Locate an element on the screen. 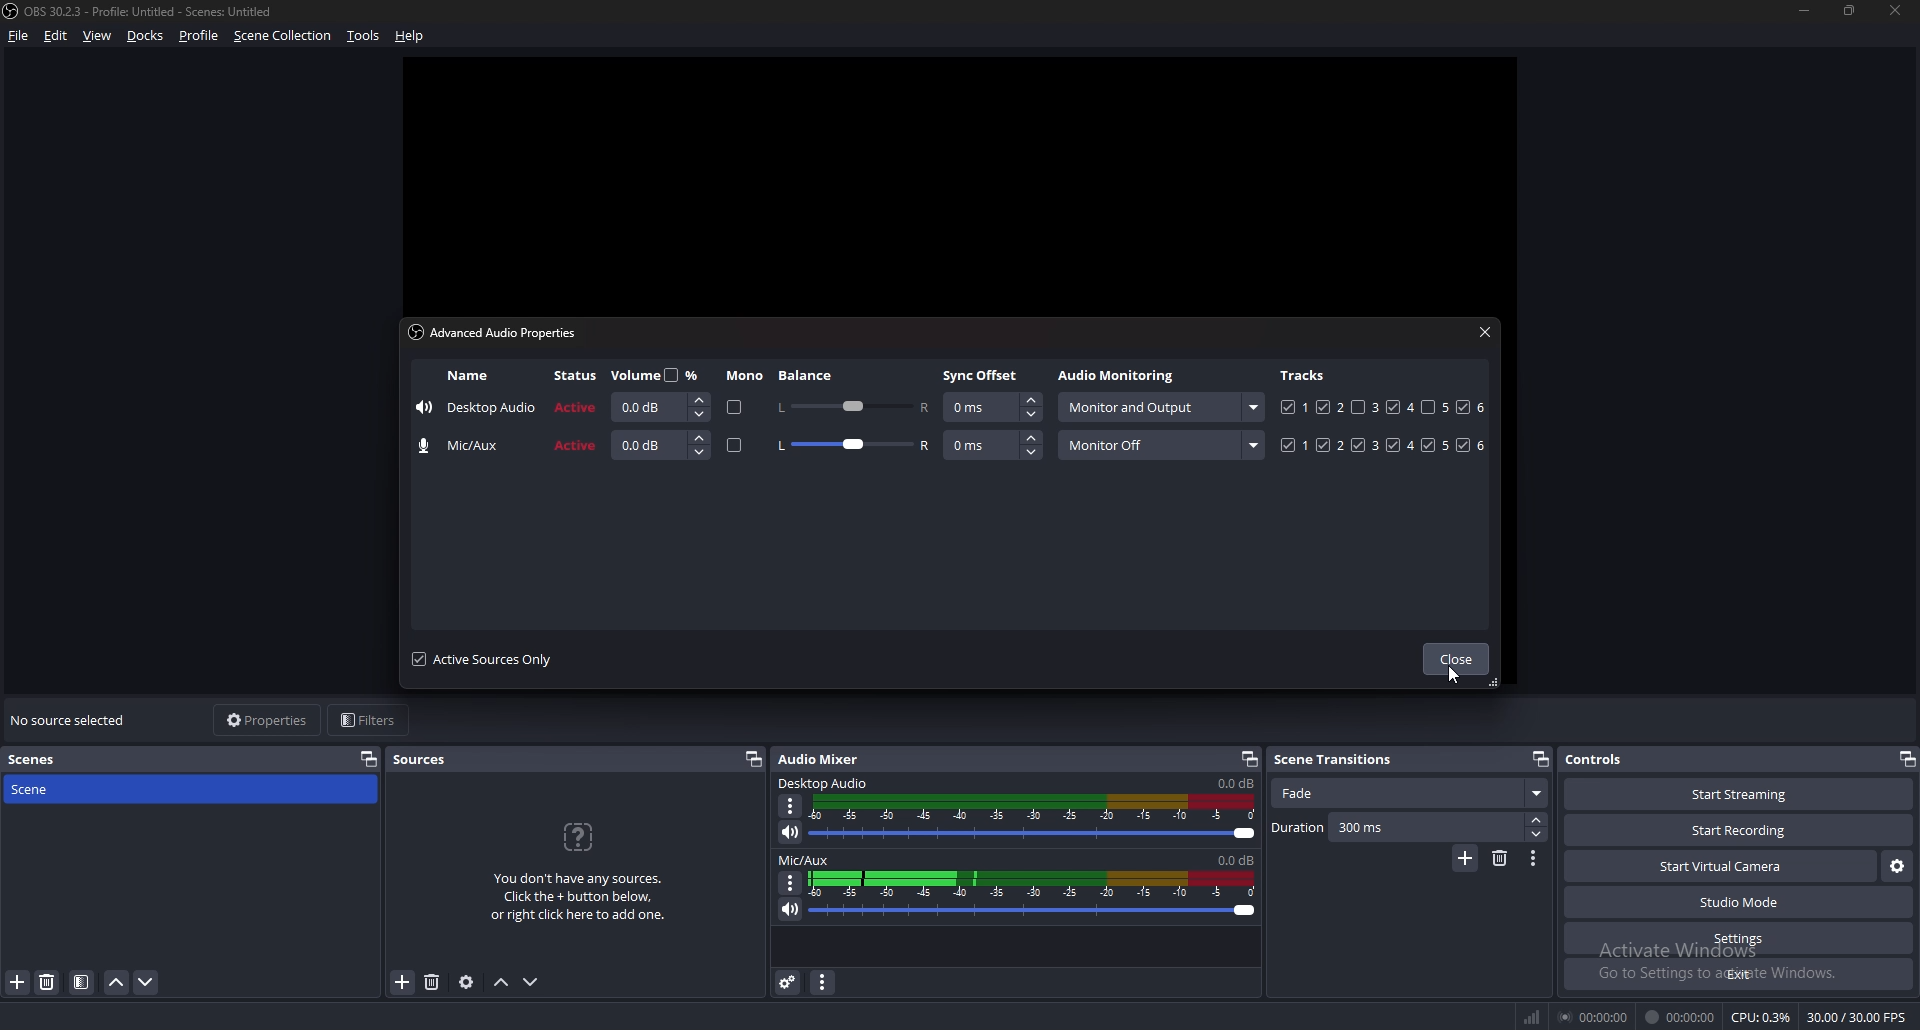  add scene is located at coordinates (18, 983).